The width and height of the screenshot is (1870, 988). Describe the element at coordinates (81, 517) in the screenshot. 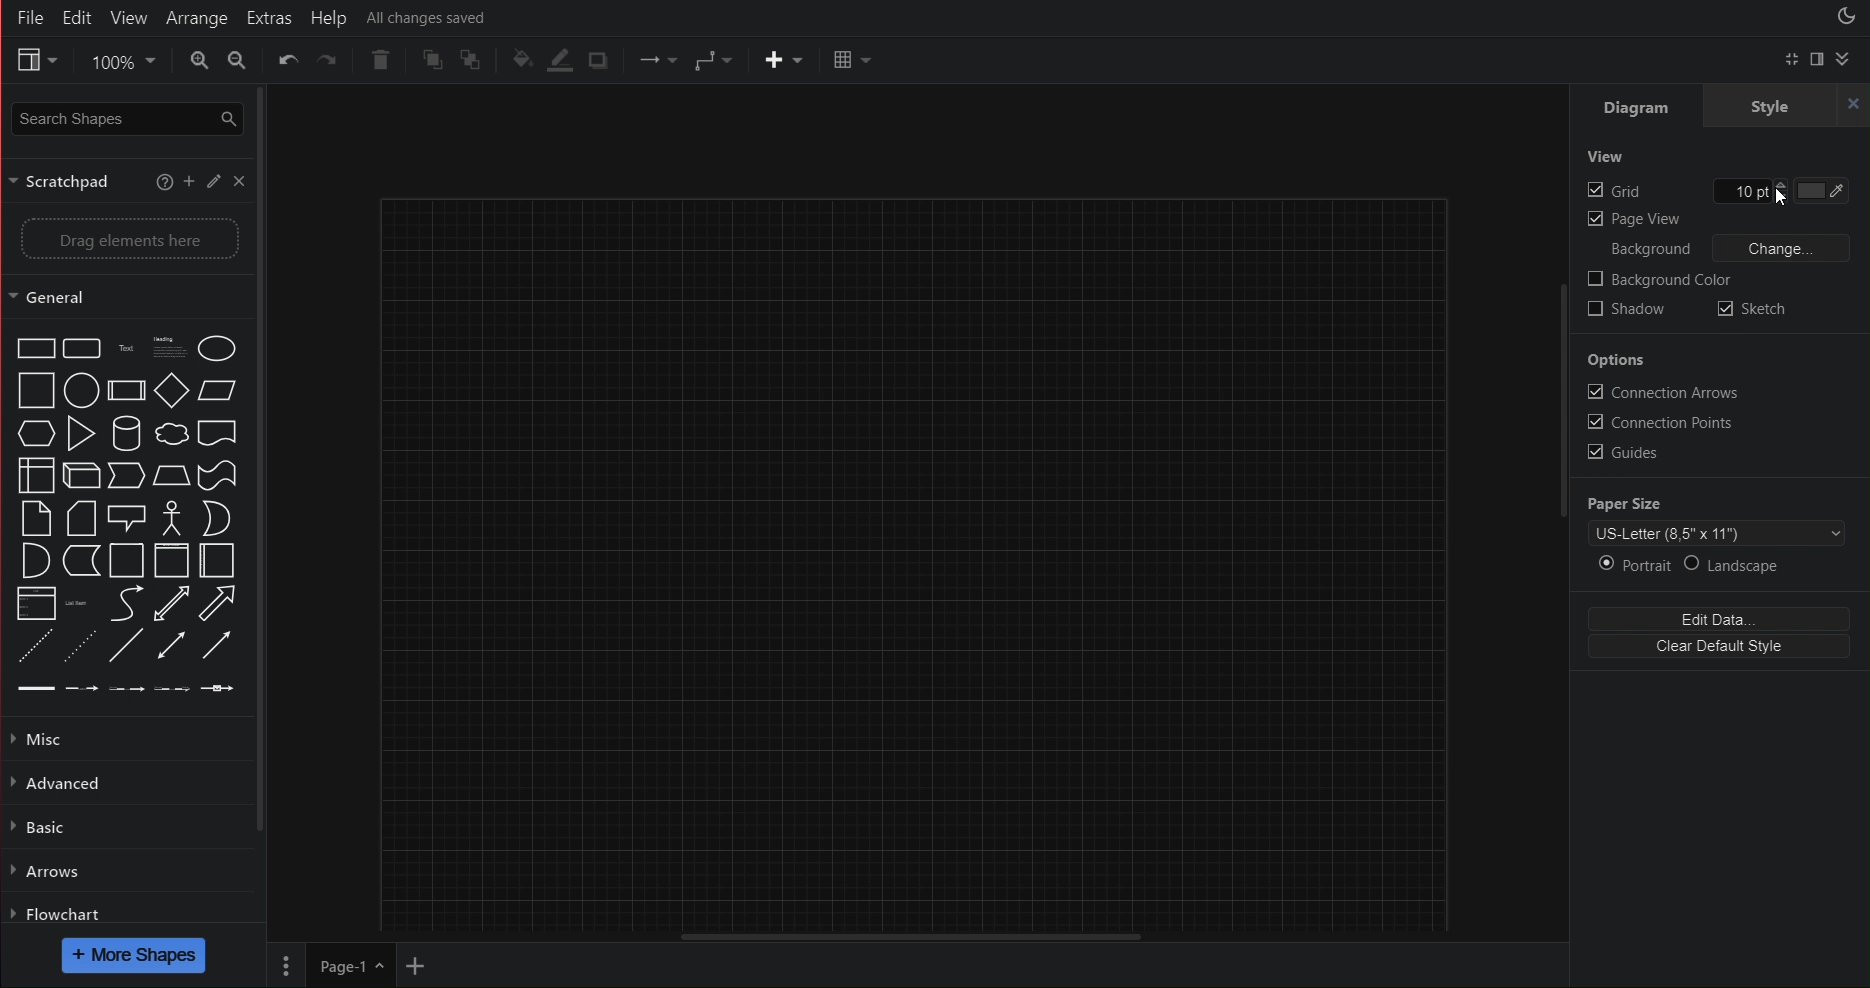

I see `` at that location.